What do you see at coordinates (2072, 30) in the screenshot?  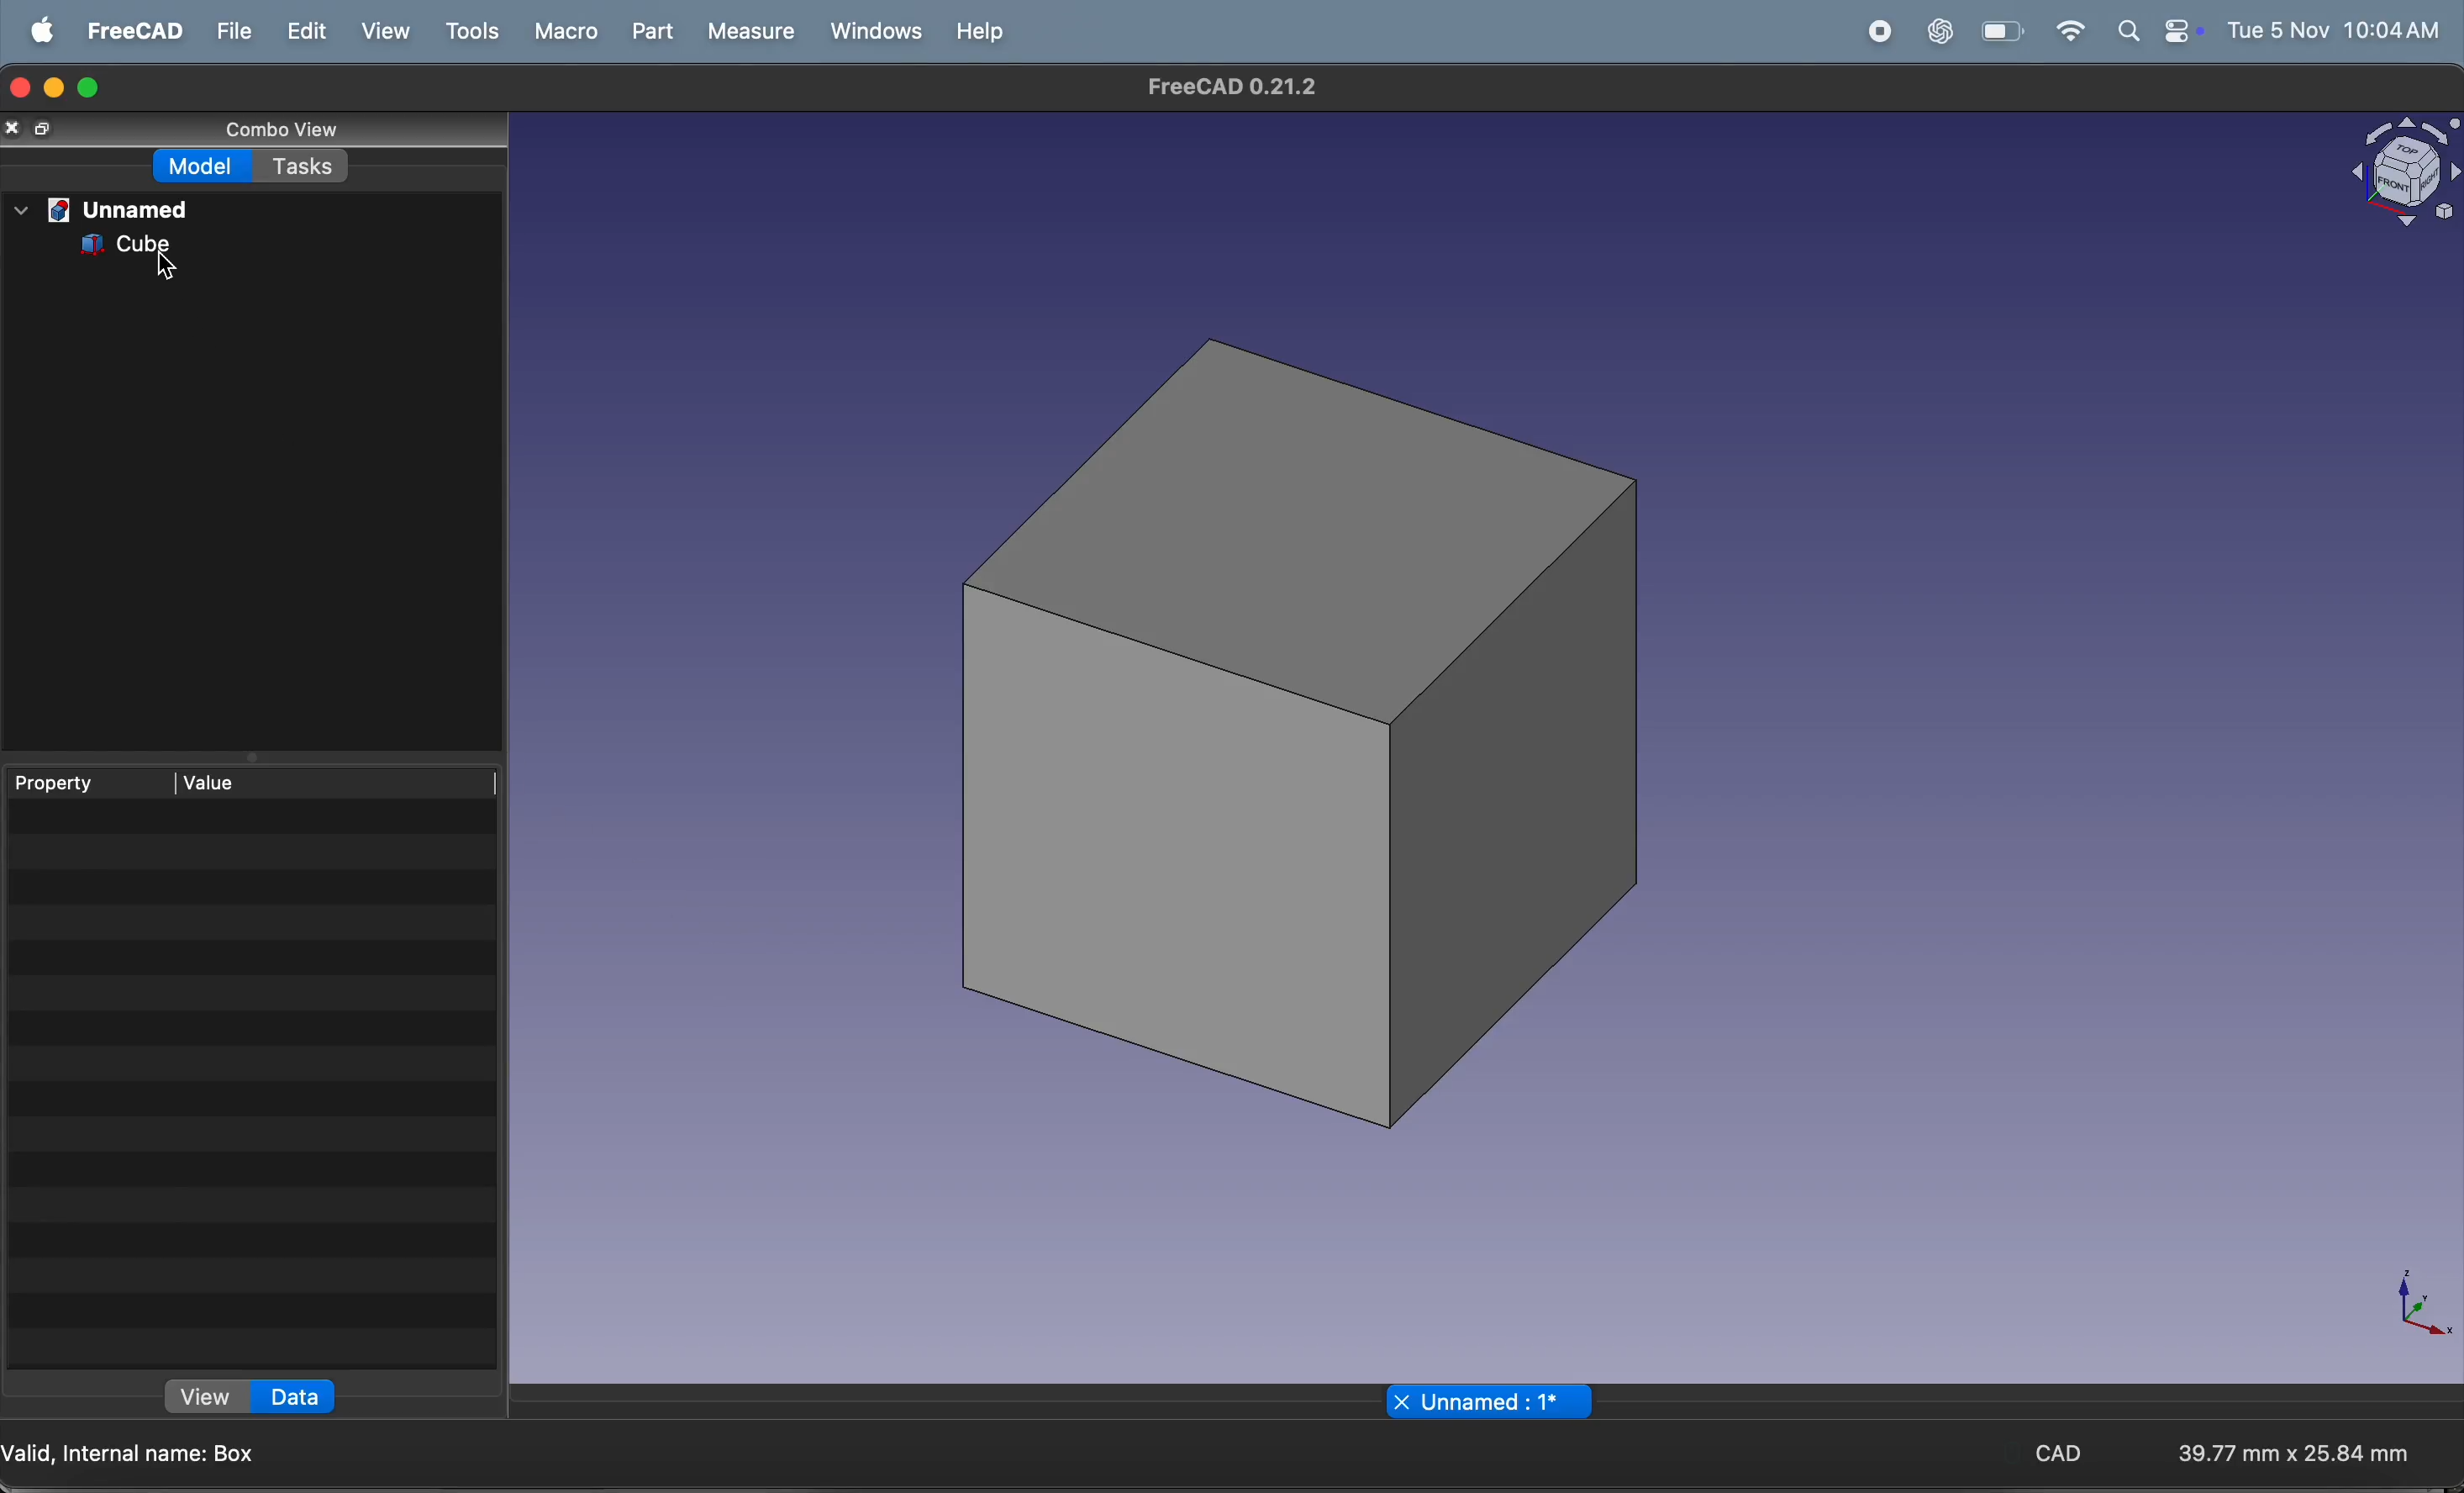 I see `wifi` at bounding box center [2072, 30].